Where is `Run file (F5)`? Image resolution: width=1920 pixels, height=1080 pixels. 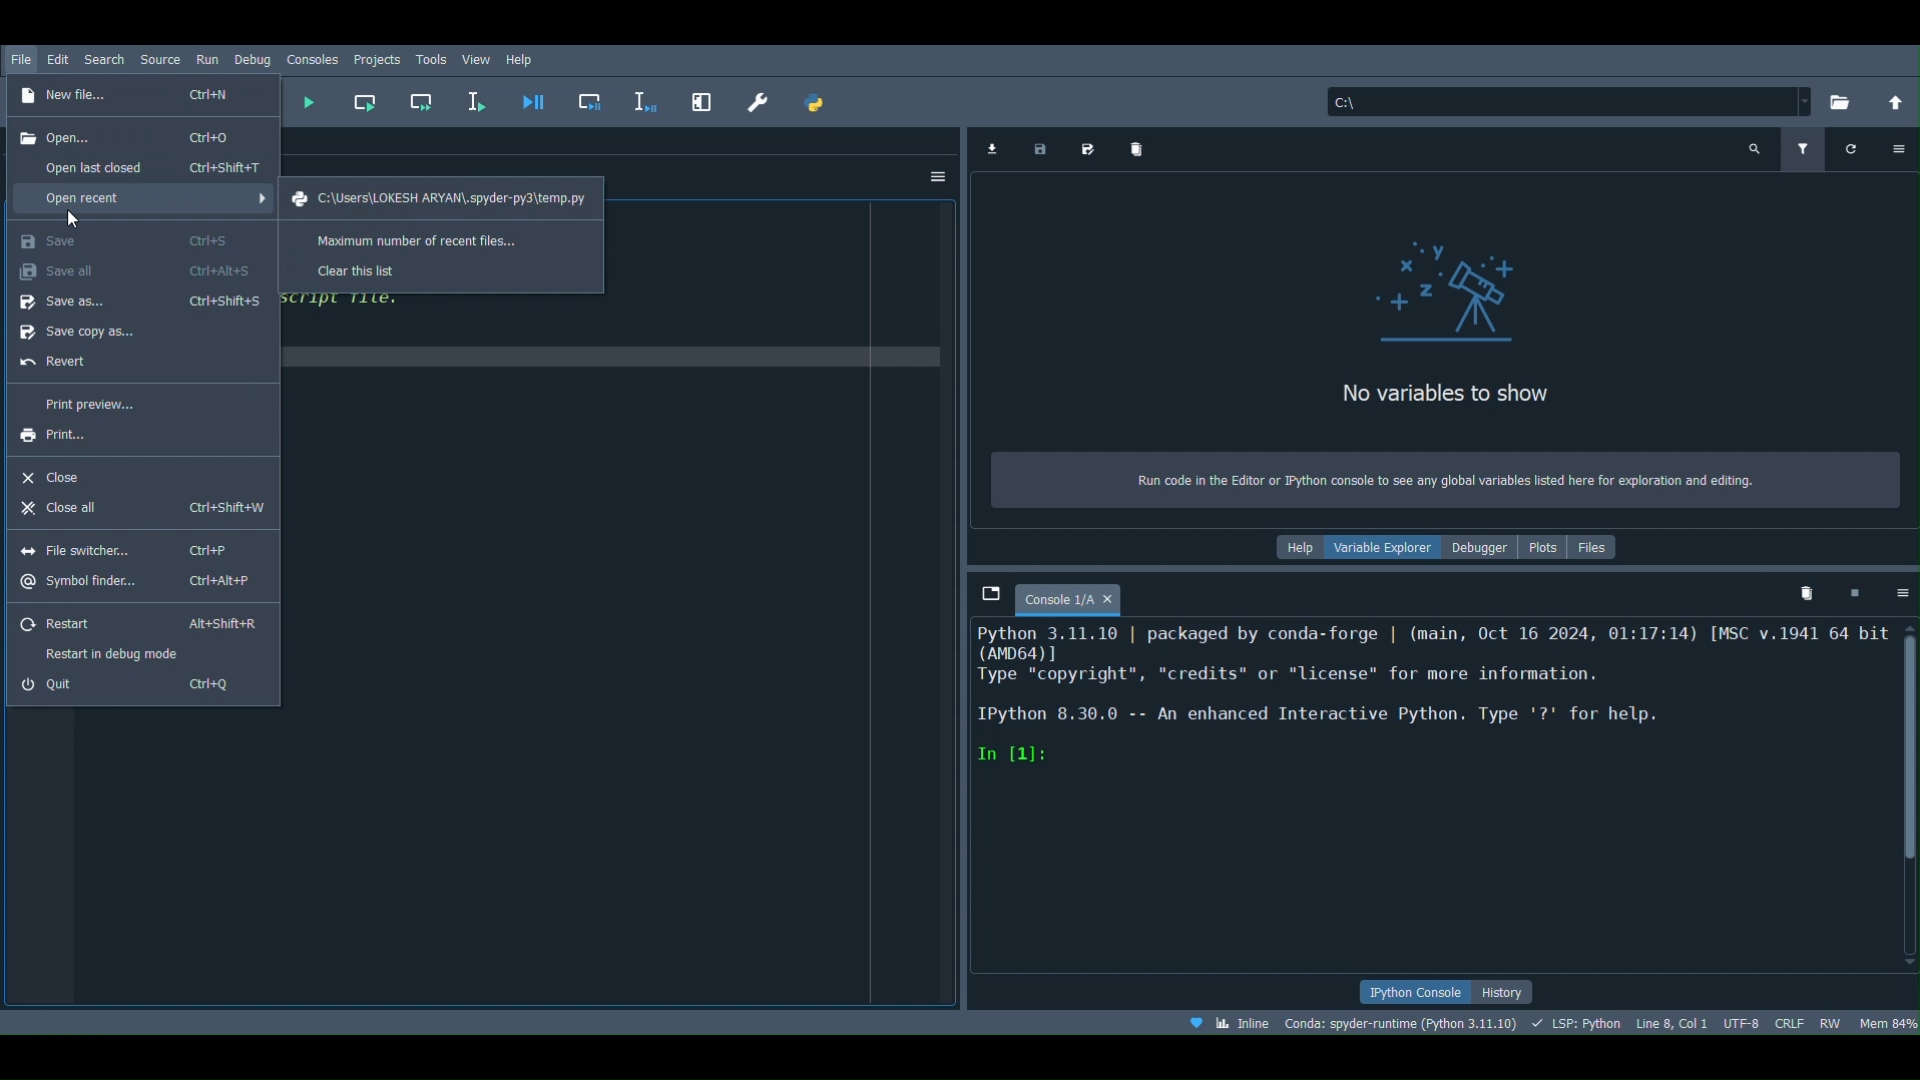 Run file (F5) is located at coordinates (308, 100).